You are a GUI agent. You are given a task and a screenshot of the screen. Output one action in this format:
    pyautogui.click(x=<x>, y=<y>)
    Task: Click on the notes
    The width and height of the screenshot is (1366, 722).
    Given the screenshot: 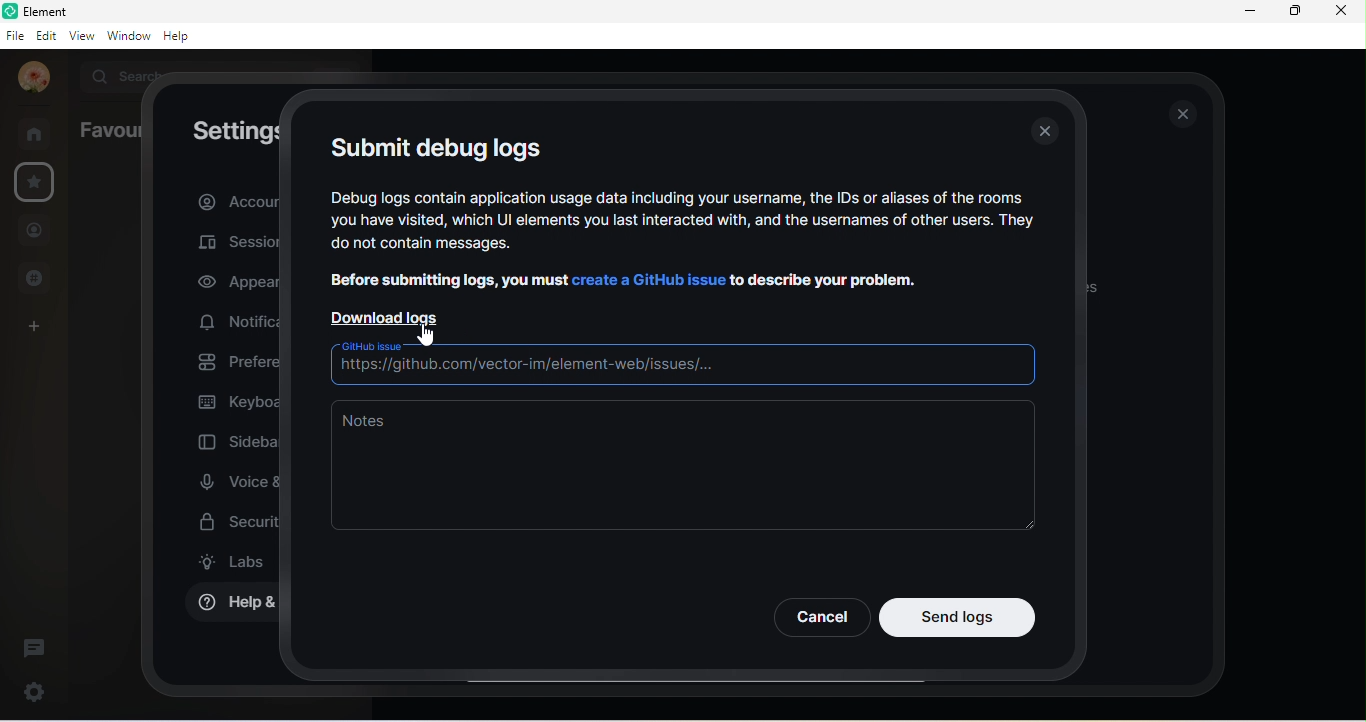 What is the action you would take?
    pyautogui.click(x=682, y=467)
    